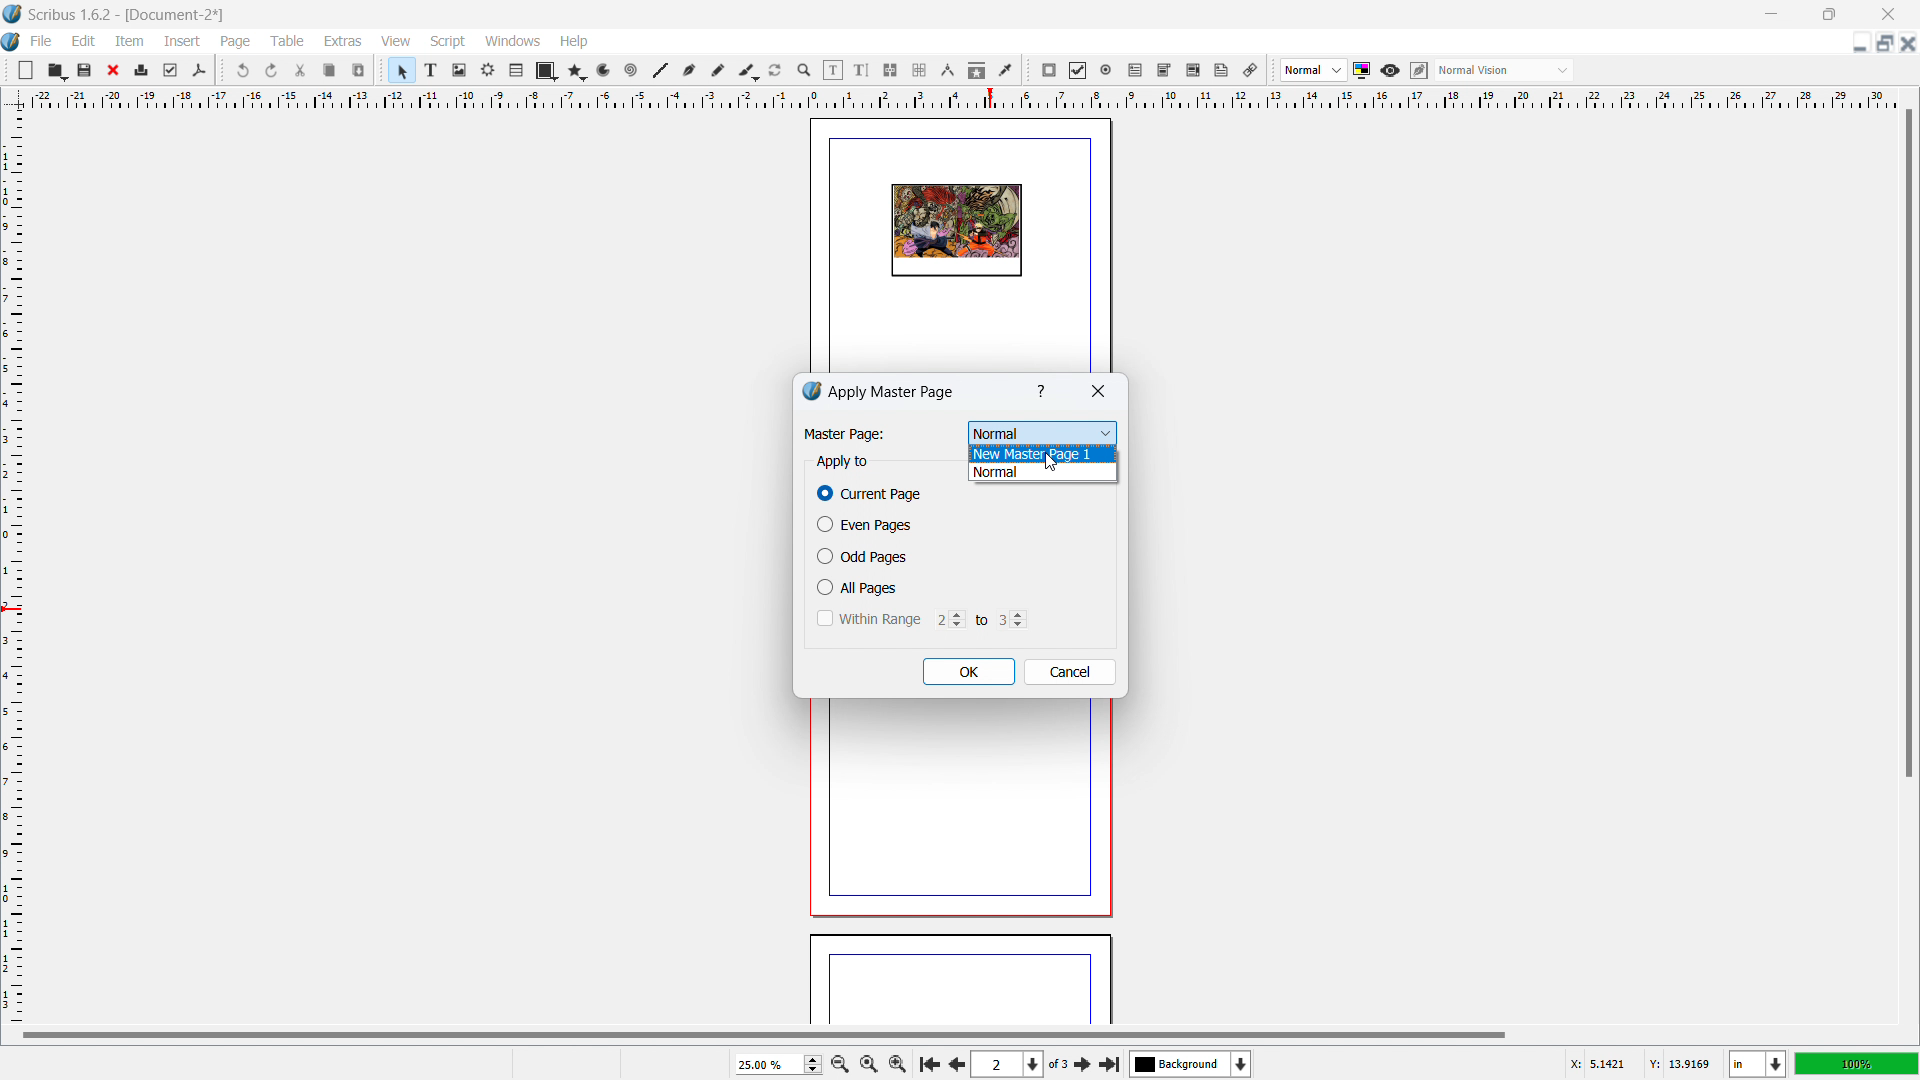  I want to click on pdf text field, so click(1136, 71).